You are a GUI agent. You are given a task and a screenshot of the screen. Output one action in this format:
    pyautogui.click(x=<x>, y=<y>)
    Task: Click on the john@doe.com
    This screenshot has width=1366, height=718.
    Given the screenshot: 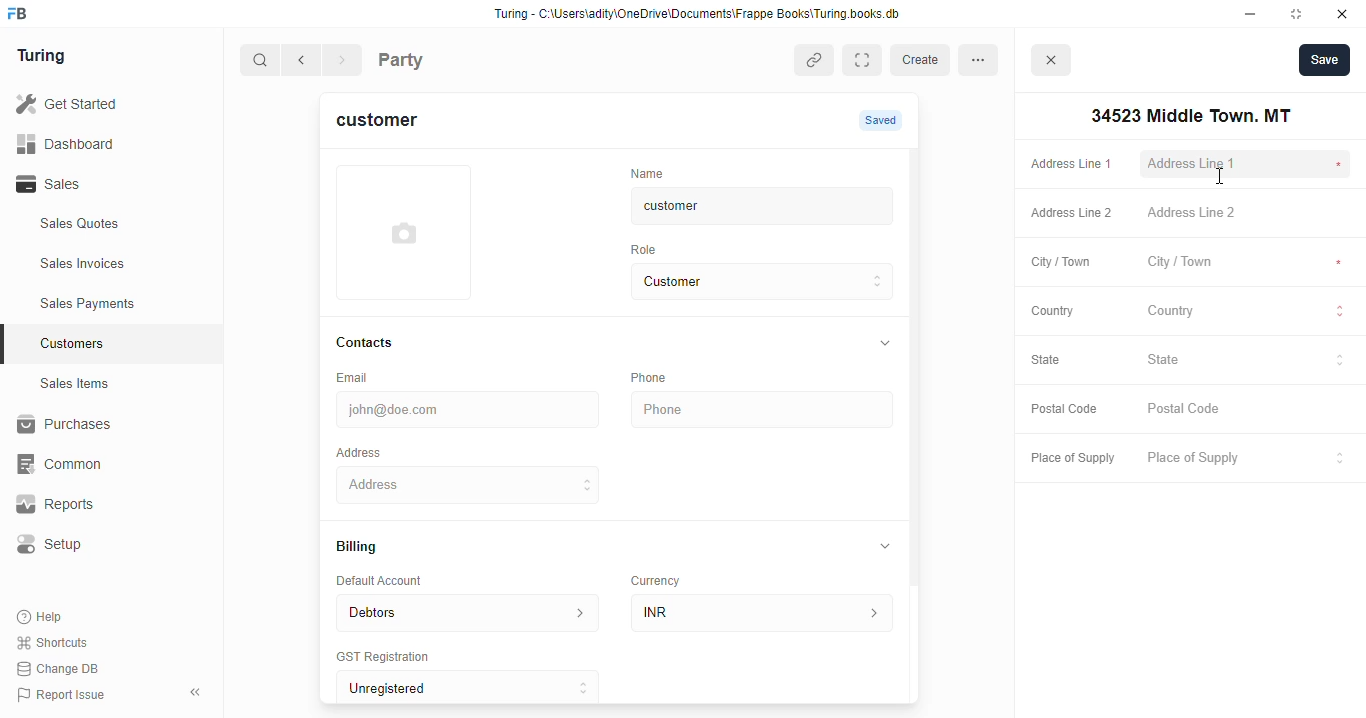 What is the action you would take?
    pyautogui.click(x=471, y=407)
    